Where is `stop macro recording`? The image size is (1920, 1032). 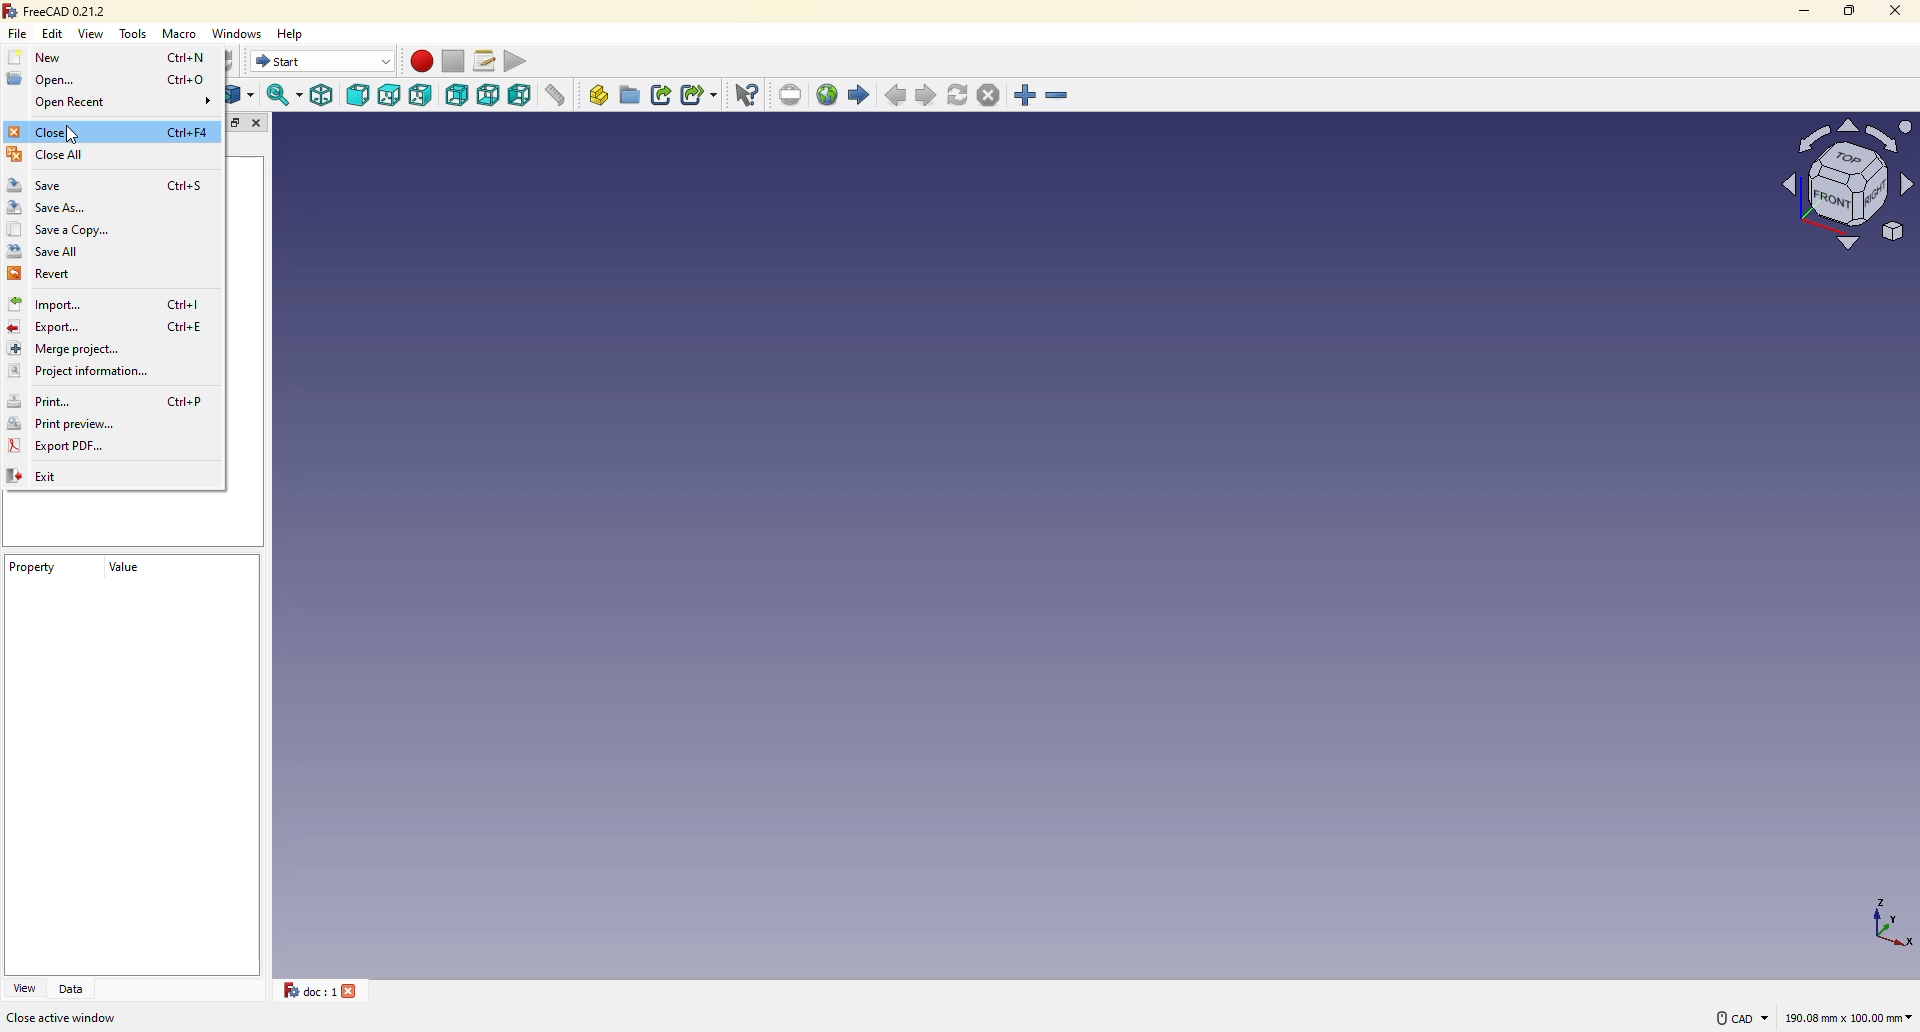
stop macro recording is located at coordinates (452, 62).